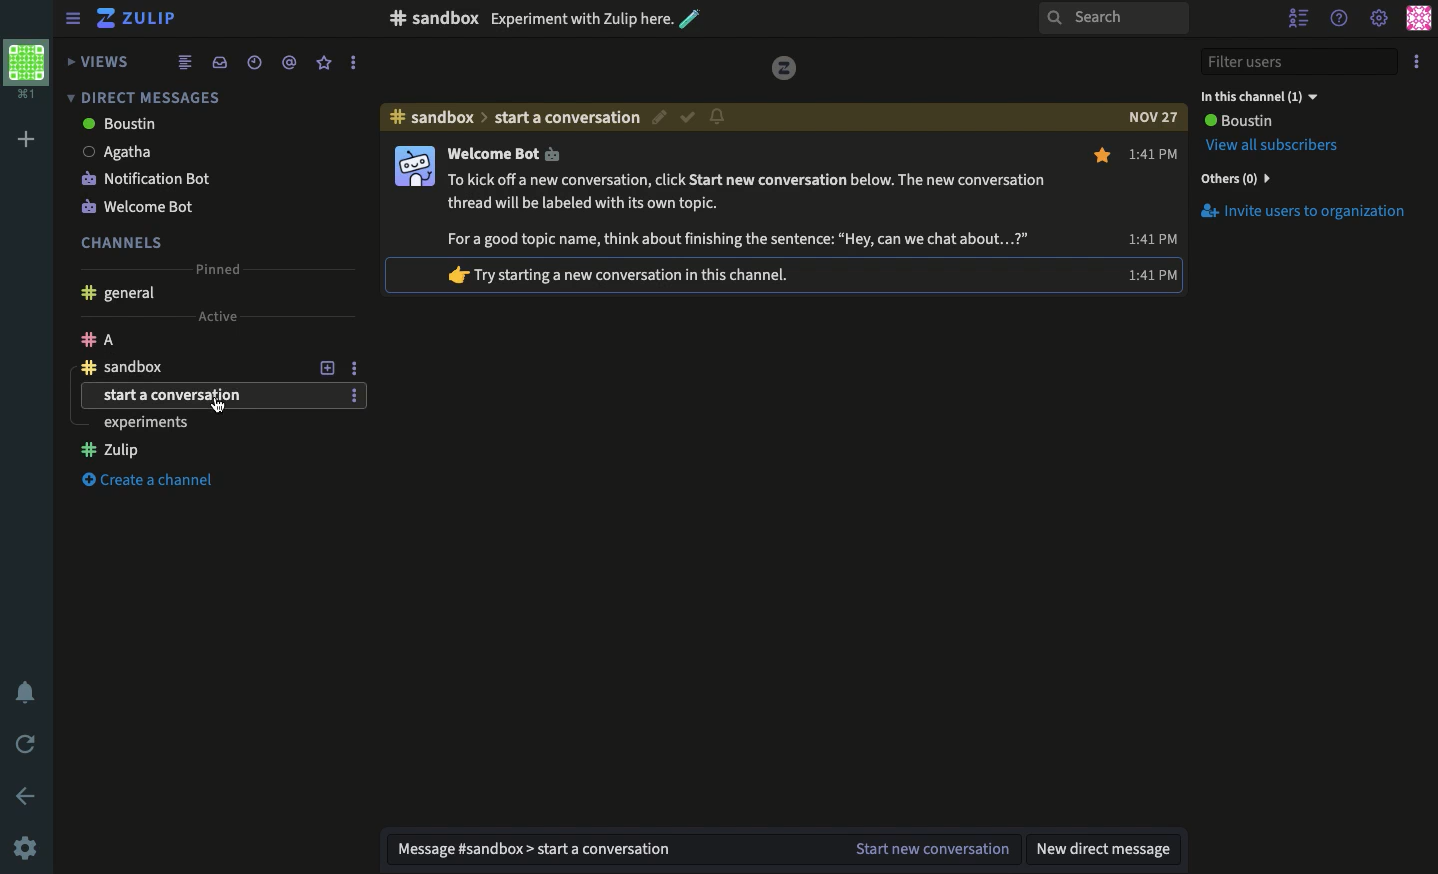  What do you see at coordinates (122, 242) in the screenshot?
I see `Channels` at bounding box center [122, 242].